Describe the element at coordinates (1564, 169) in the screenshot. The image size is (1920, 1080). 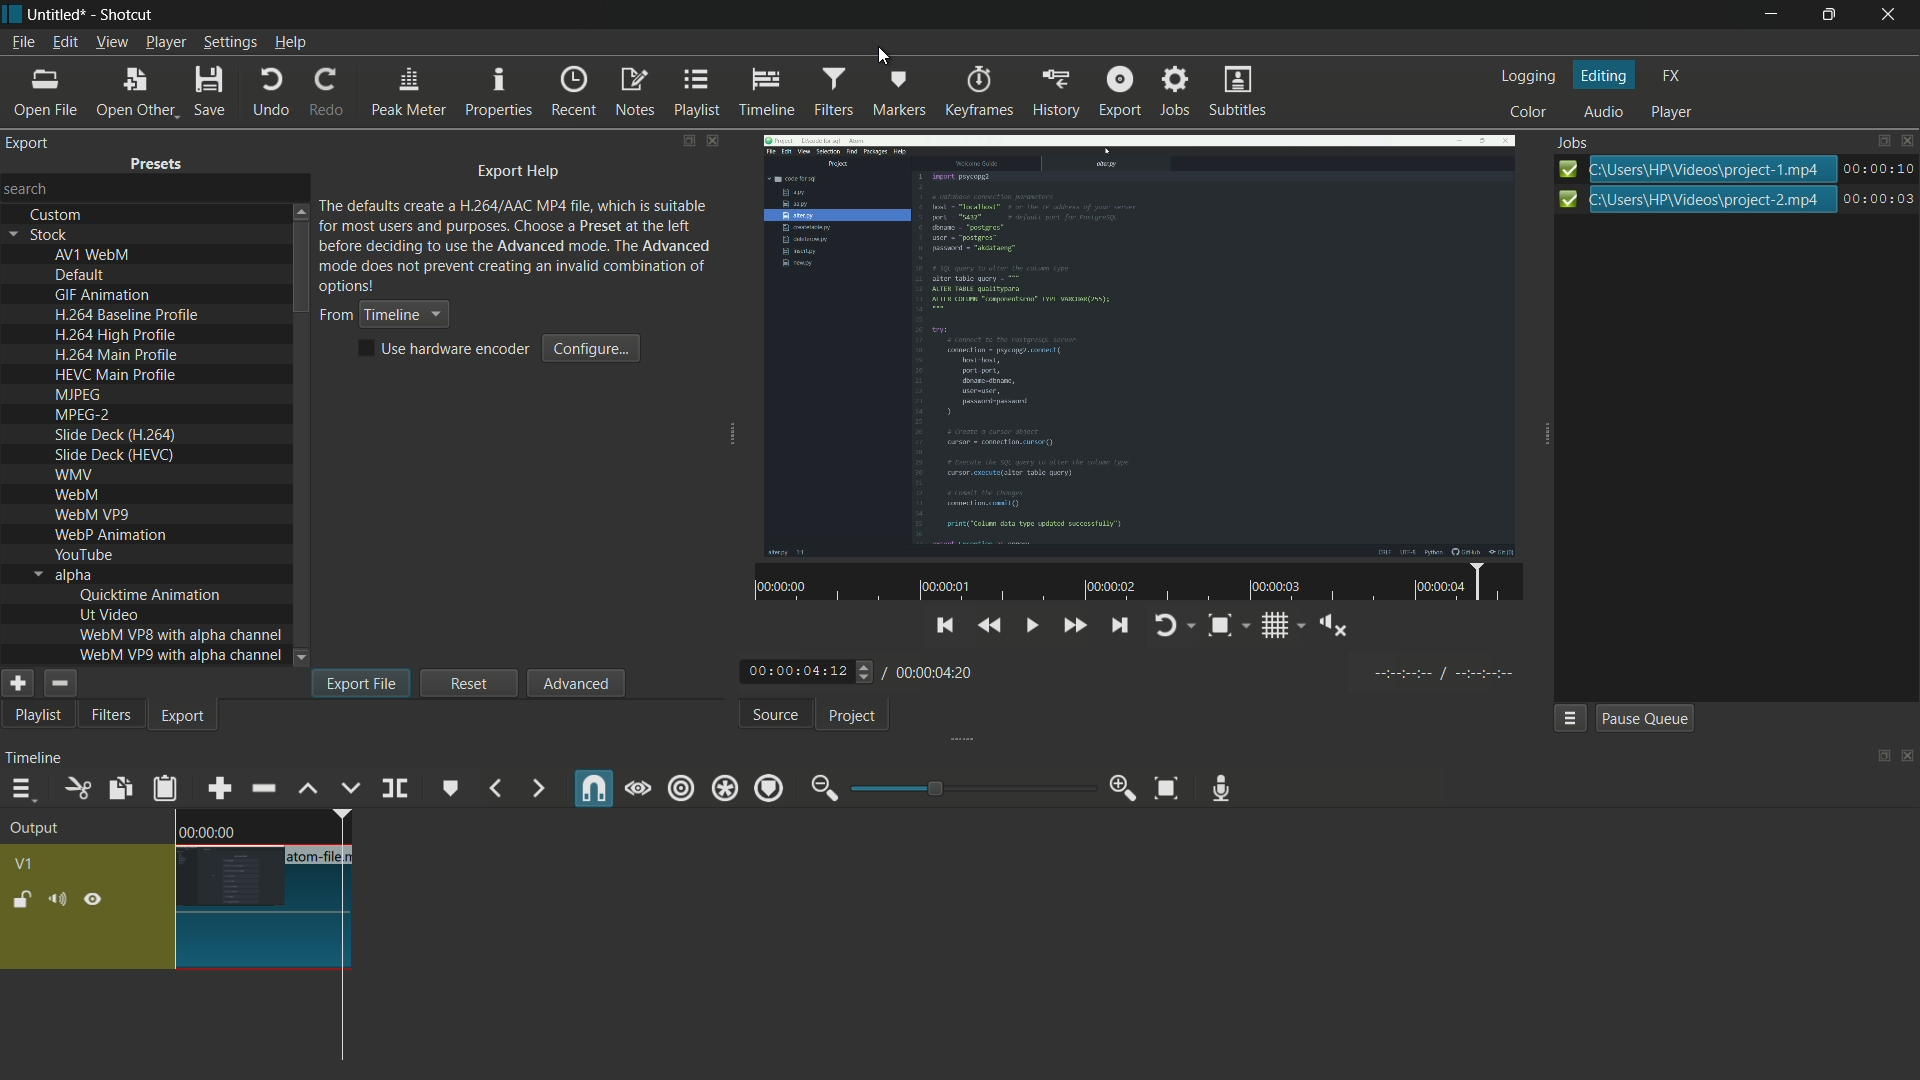
I see `export icon` at that location.